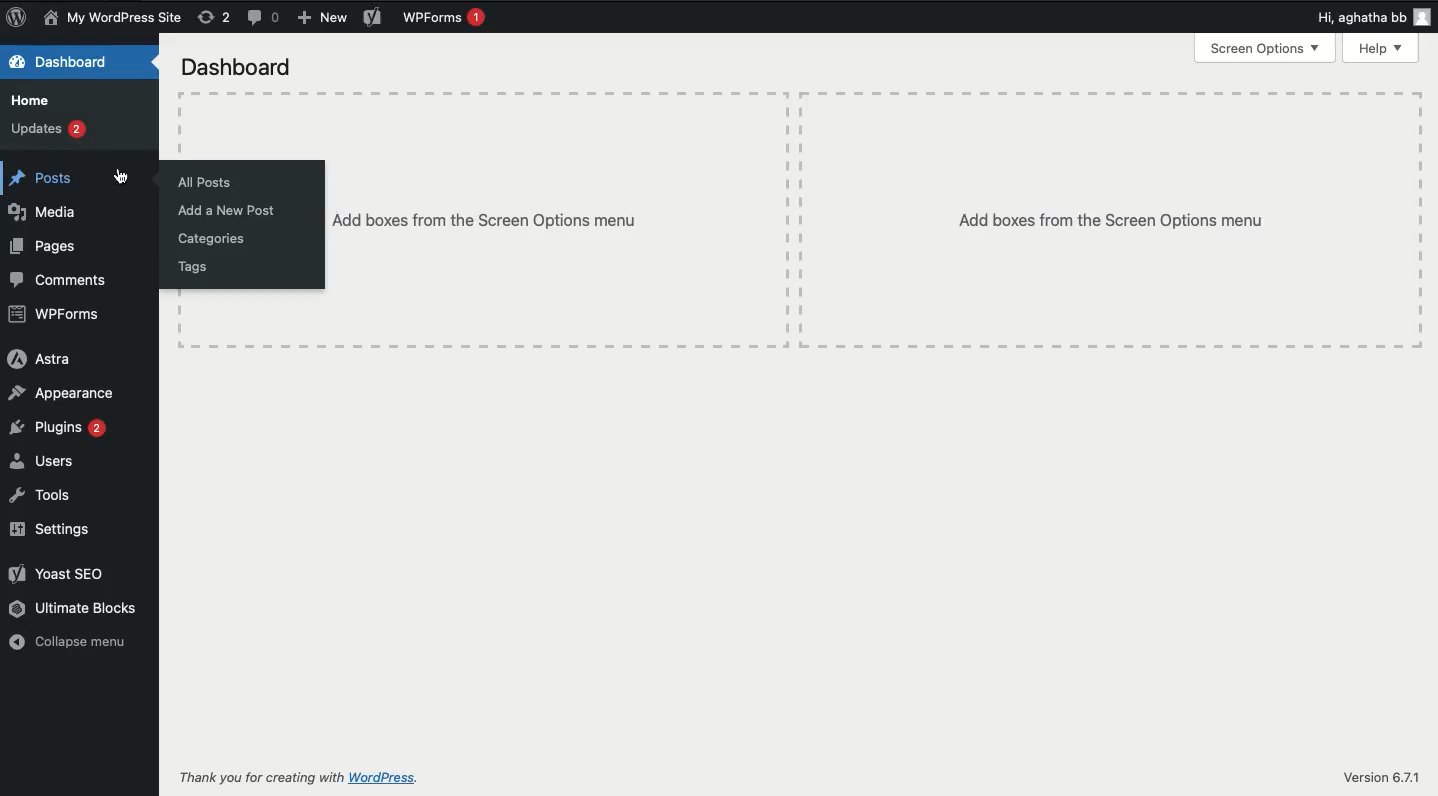 The image size is (1438, 796). What do you see at coordinates (57, 531) in the screenshot?
I see `Settings` at bounding box center [57, 531].